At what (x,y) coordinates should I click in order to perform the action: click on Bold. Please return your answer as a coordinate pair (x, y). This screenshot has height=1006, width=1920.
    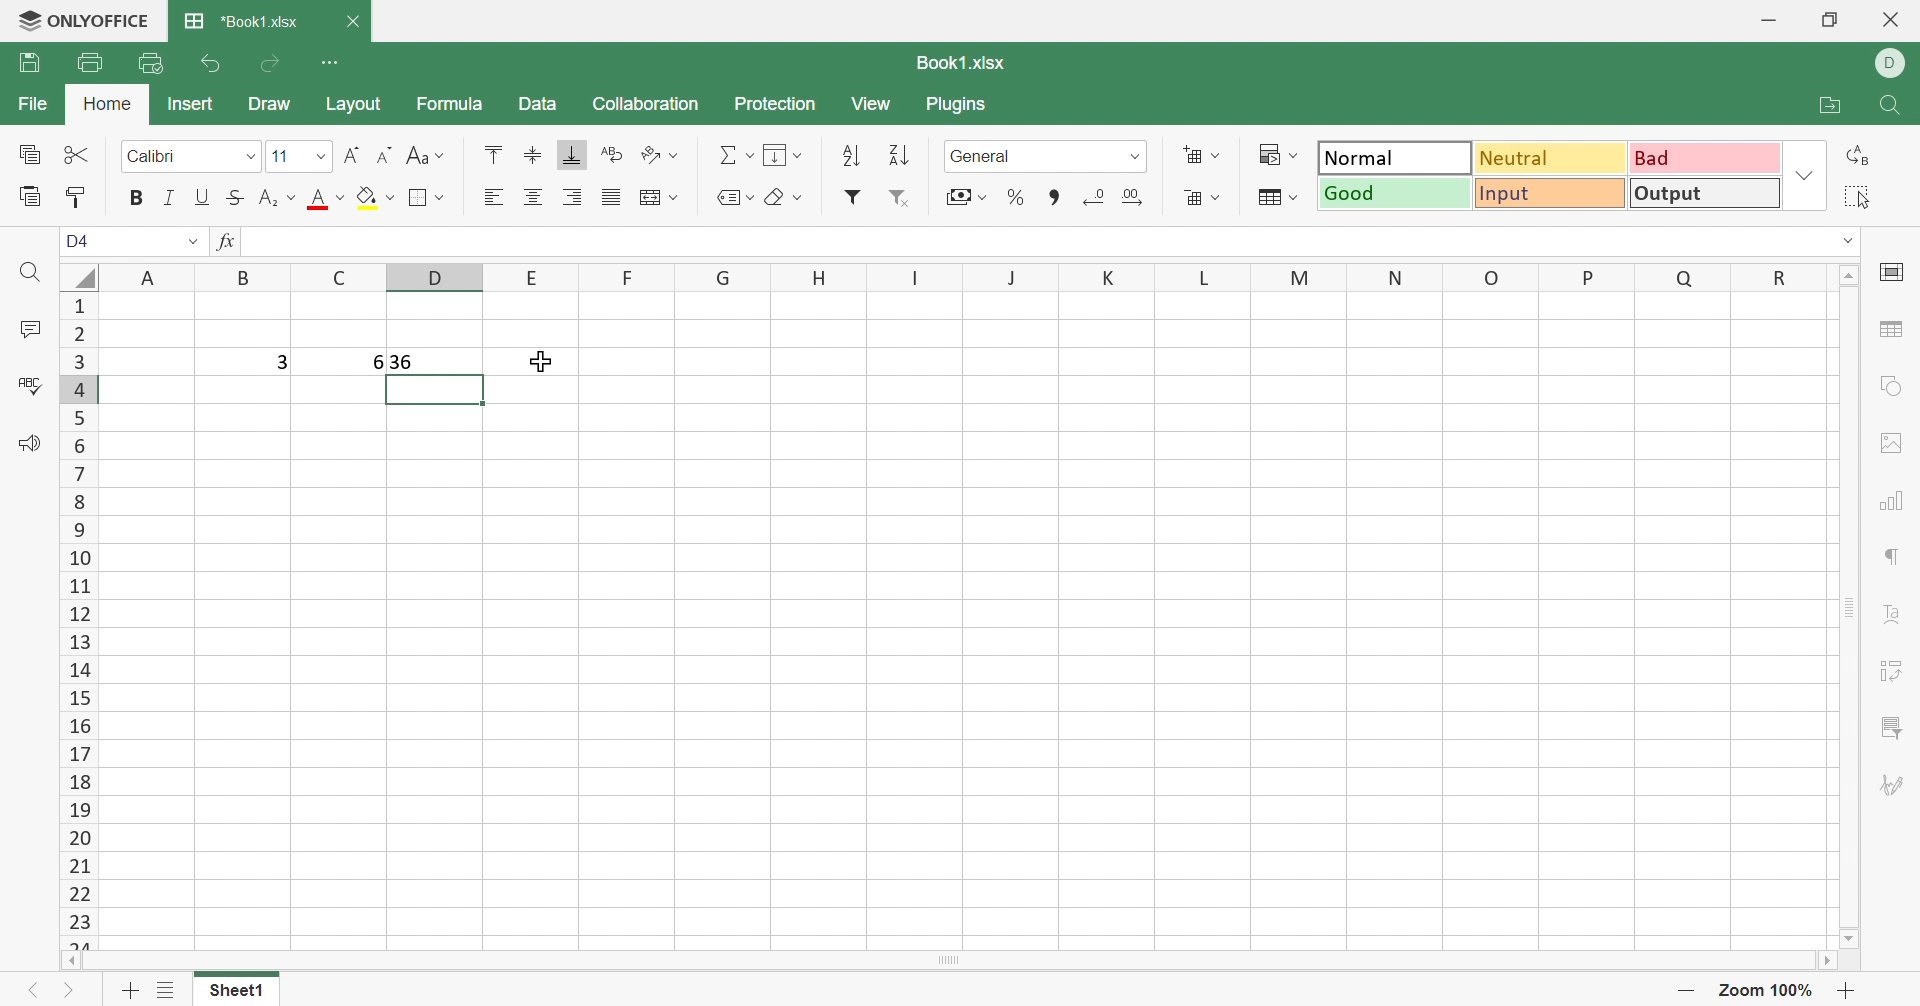
    Looking at the image, I should click on (133, 199).